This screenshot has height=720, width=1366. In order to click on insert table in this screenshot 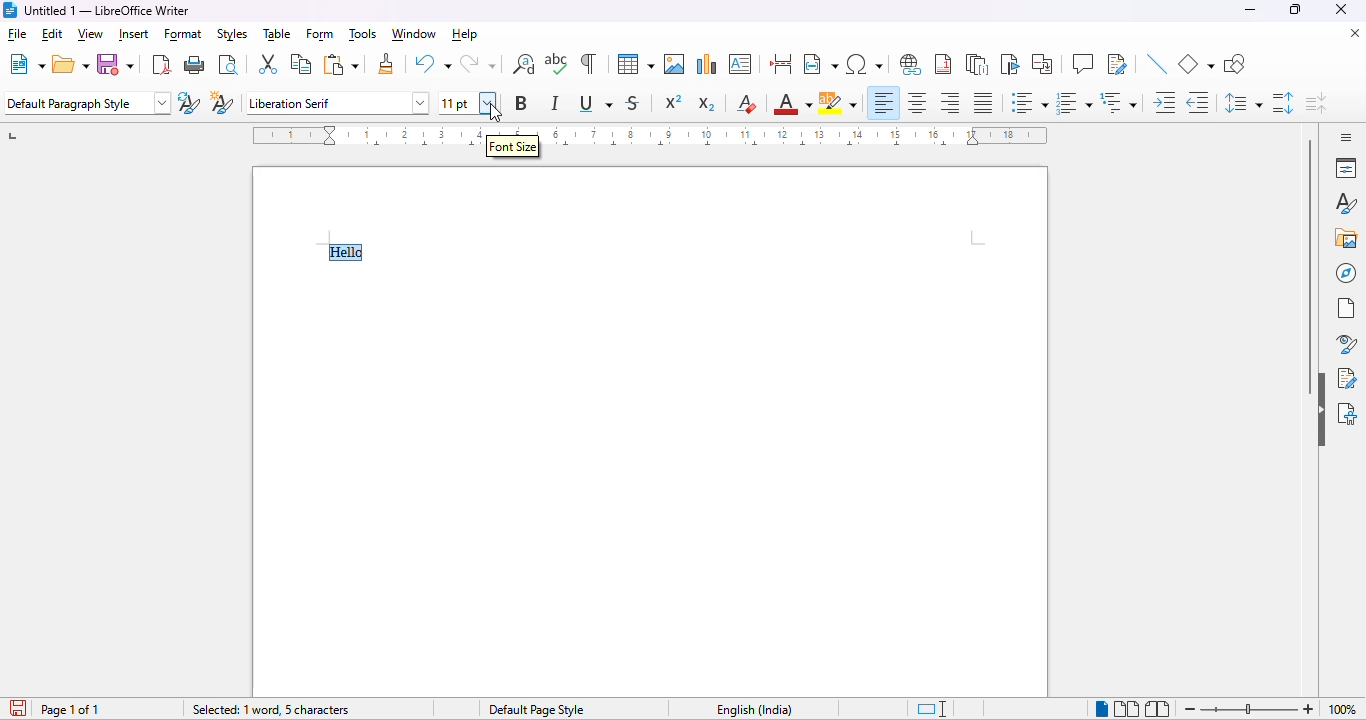, I will do `click(636, 64)`.